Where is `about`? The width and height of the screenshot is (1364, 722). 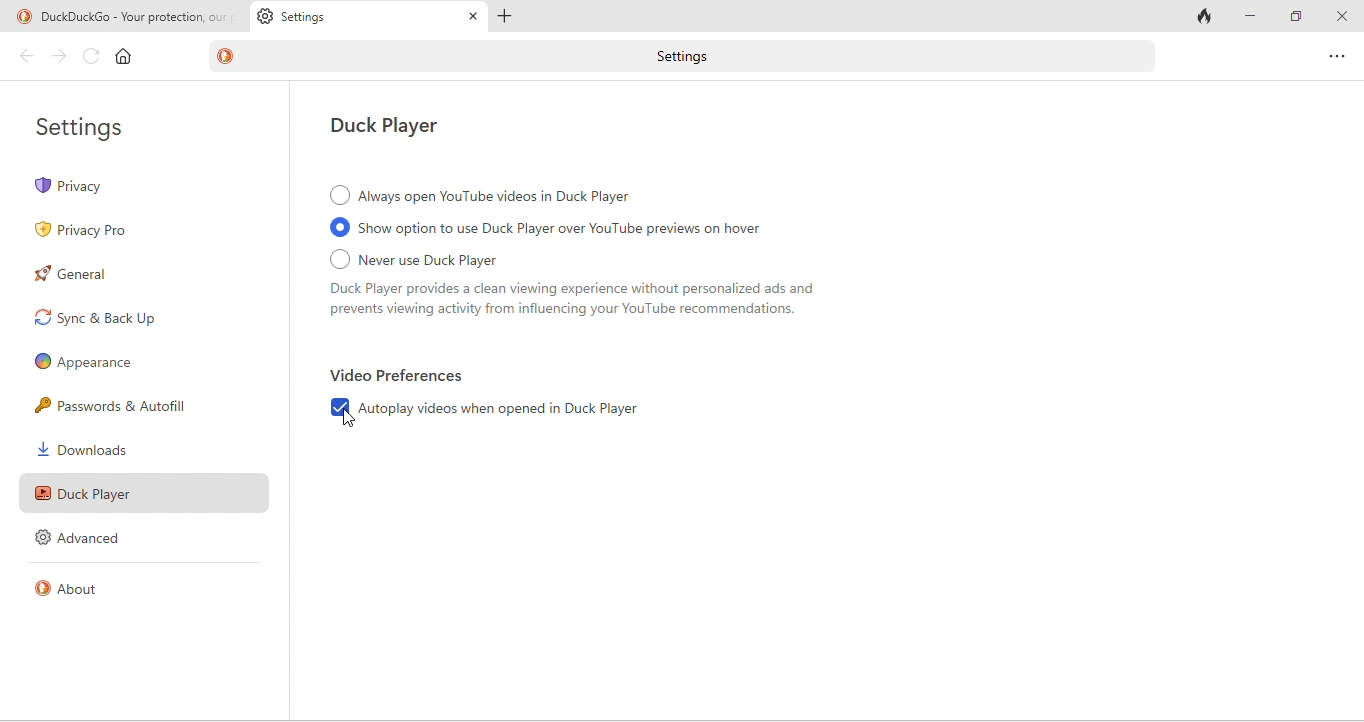 about is located at coordinates (74, 586).